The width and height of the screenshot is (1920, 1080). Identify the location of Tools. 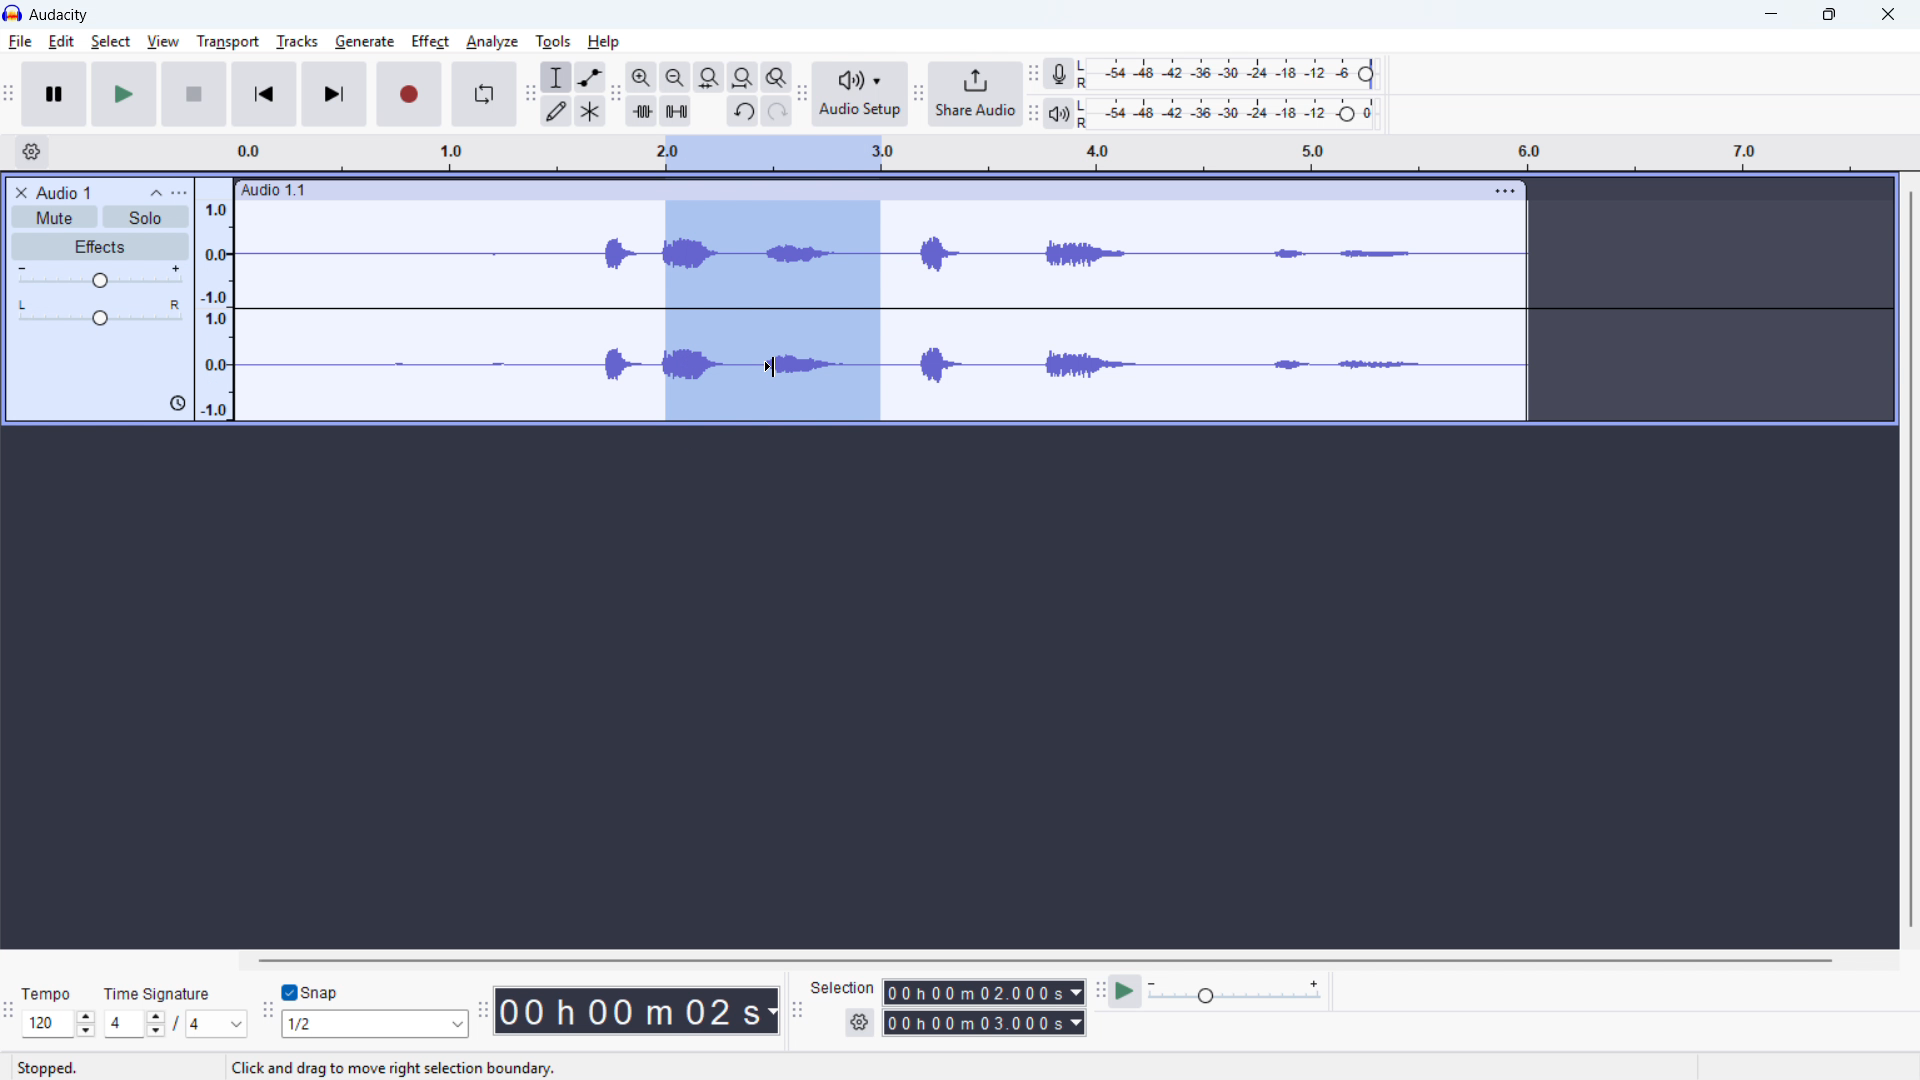
(552, 41).